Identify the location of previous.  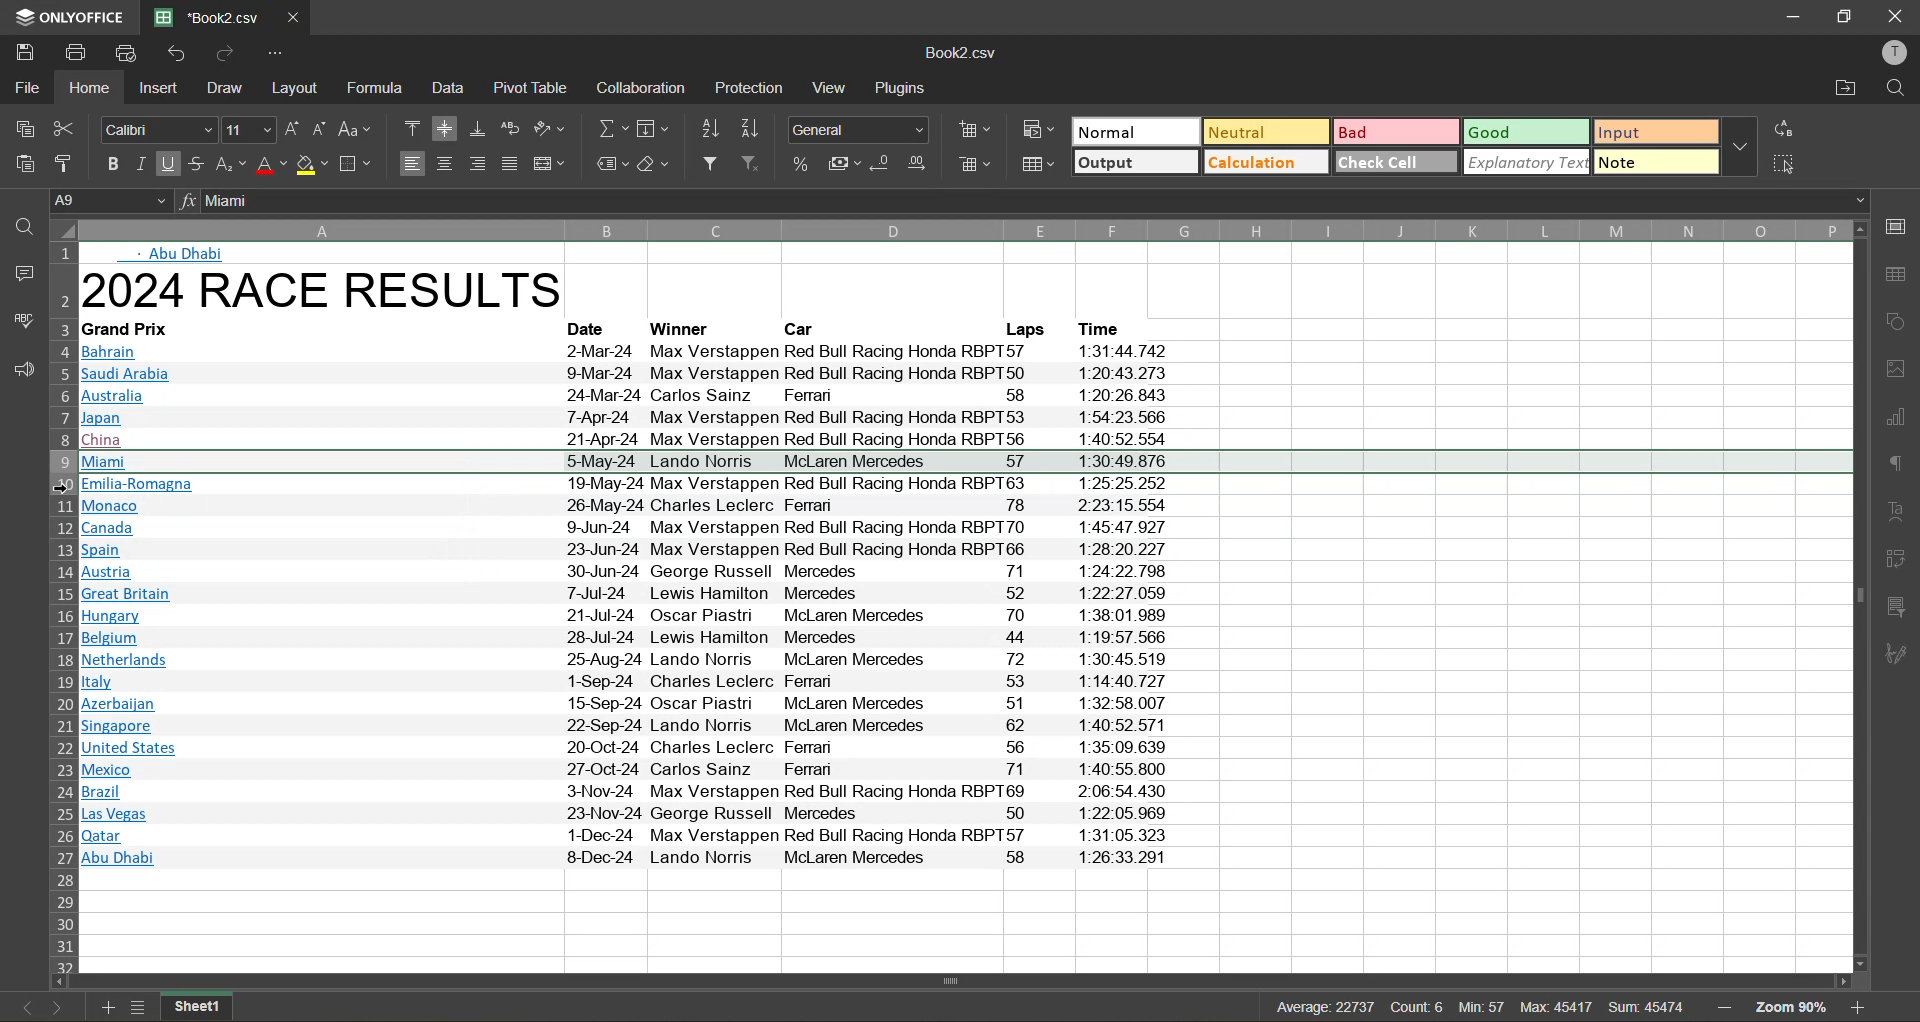
(17, 1008).